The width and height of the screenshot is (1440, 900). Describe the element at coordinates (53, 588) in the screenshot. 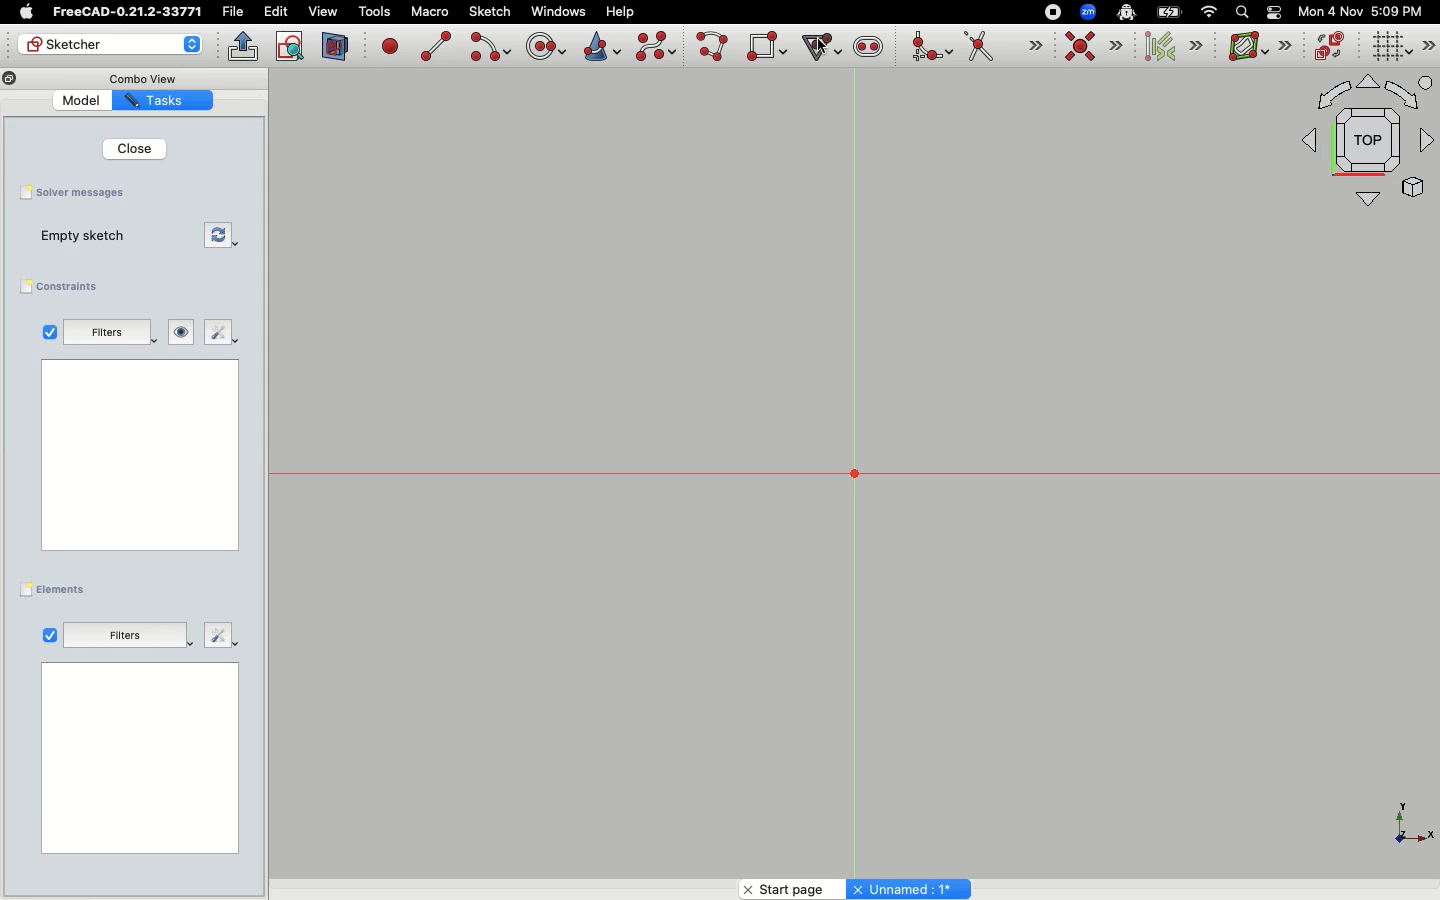

I see `Elements` at that location.